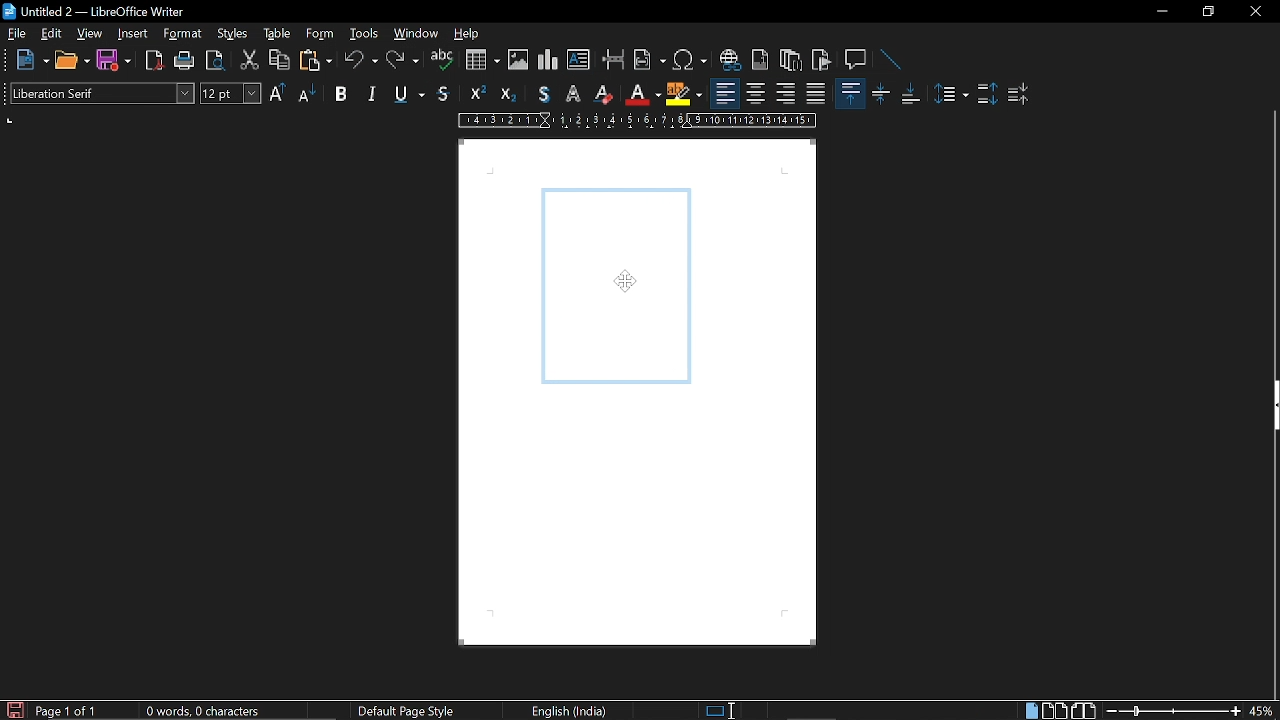  What do you see at coordinates (1272, 408) in the screenshot?
I see `sidebar view` at bounding box center [1272, 408].